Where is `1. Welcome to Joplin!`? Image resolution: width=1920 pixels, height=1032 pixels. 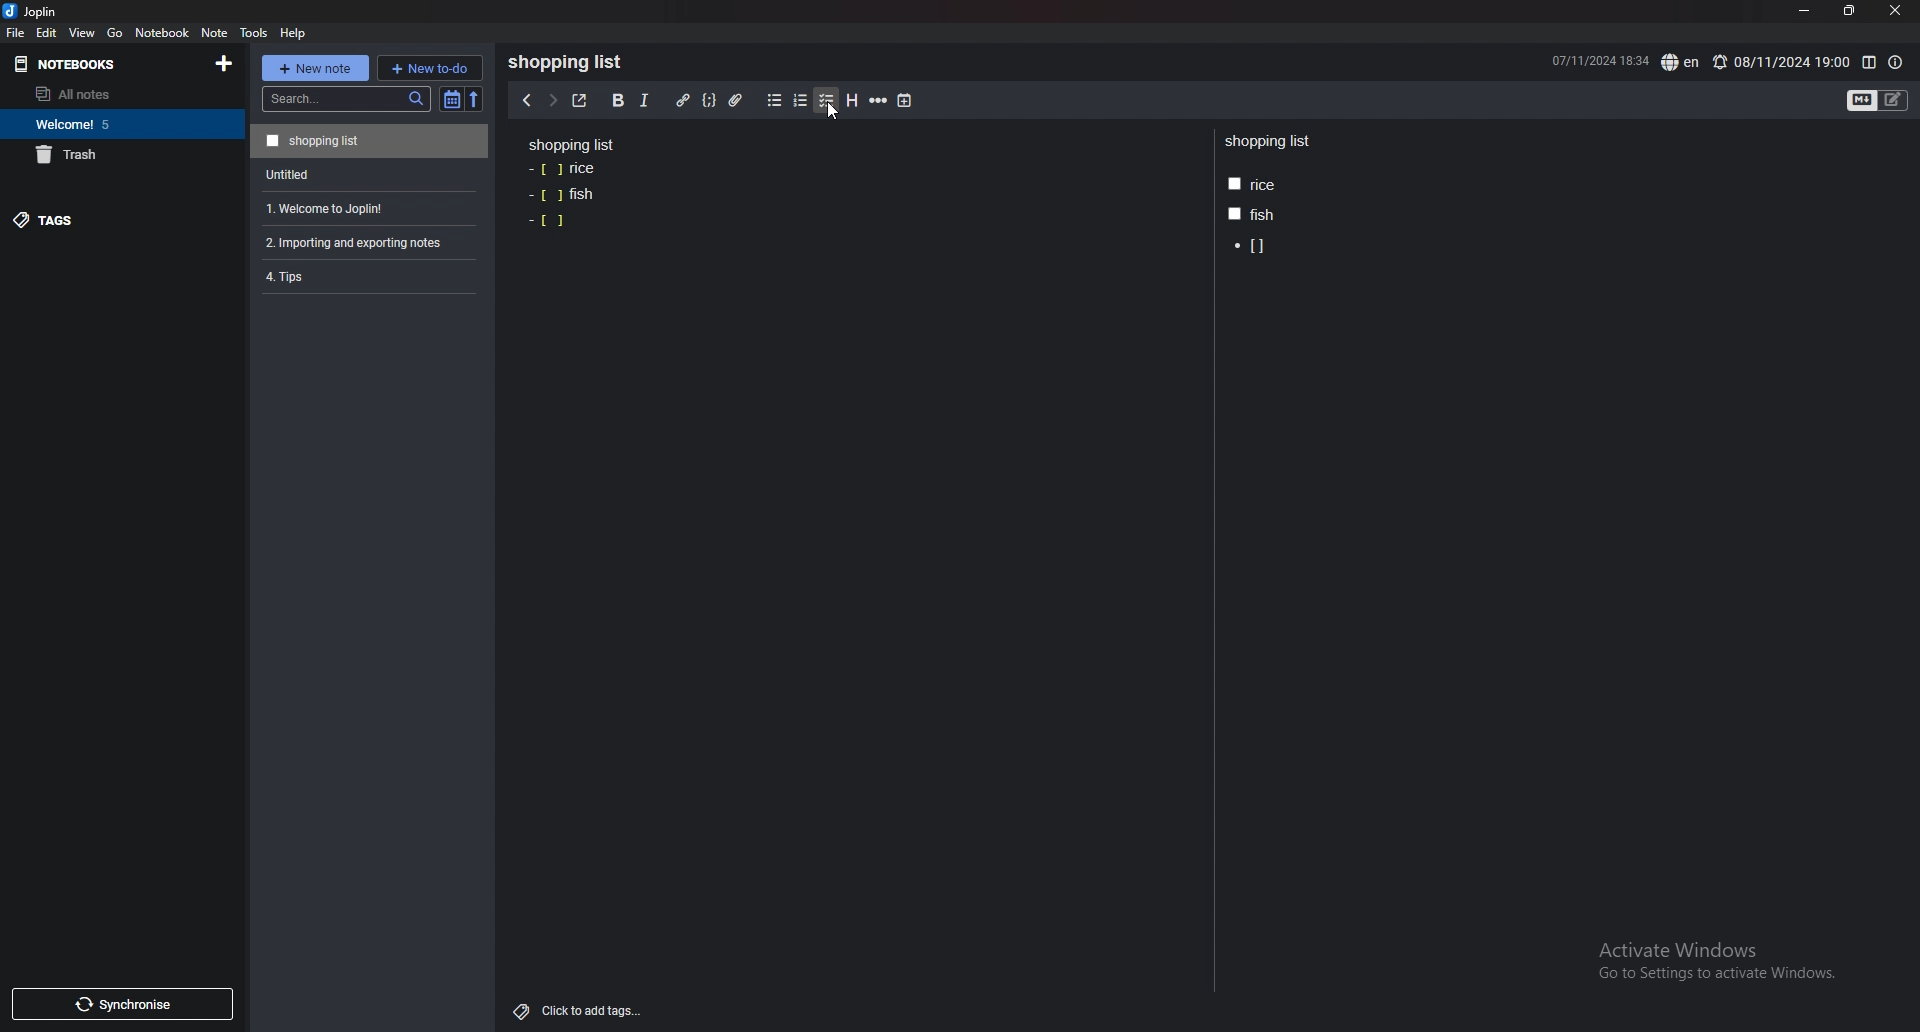
1. Welcome to Joplin! is located at coordinates (365, 206).